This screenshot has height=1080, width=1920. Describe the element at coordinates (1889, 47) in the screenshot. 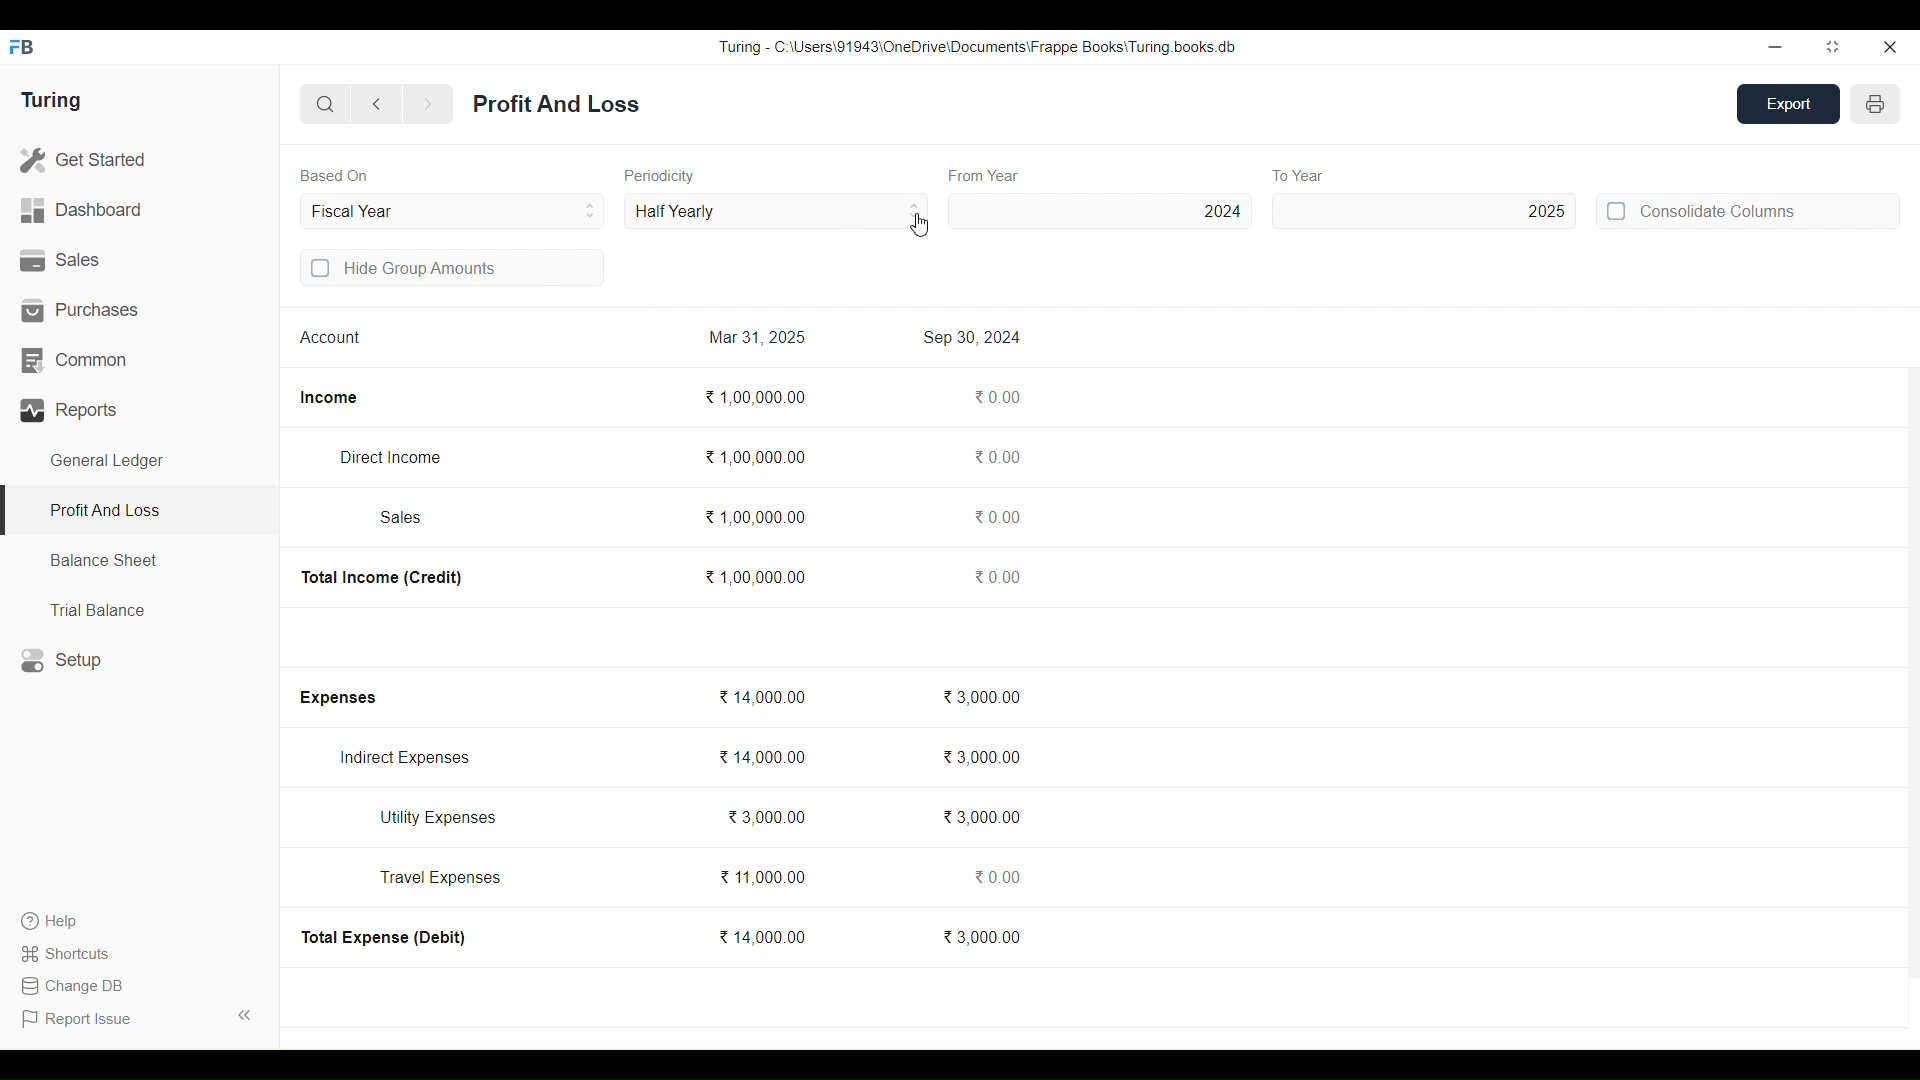

I see `Close` at that location.